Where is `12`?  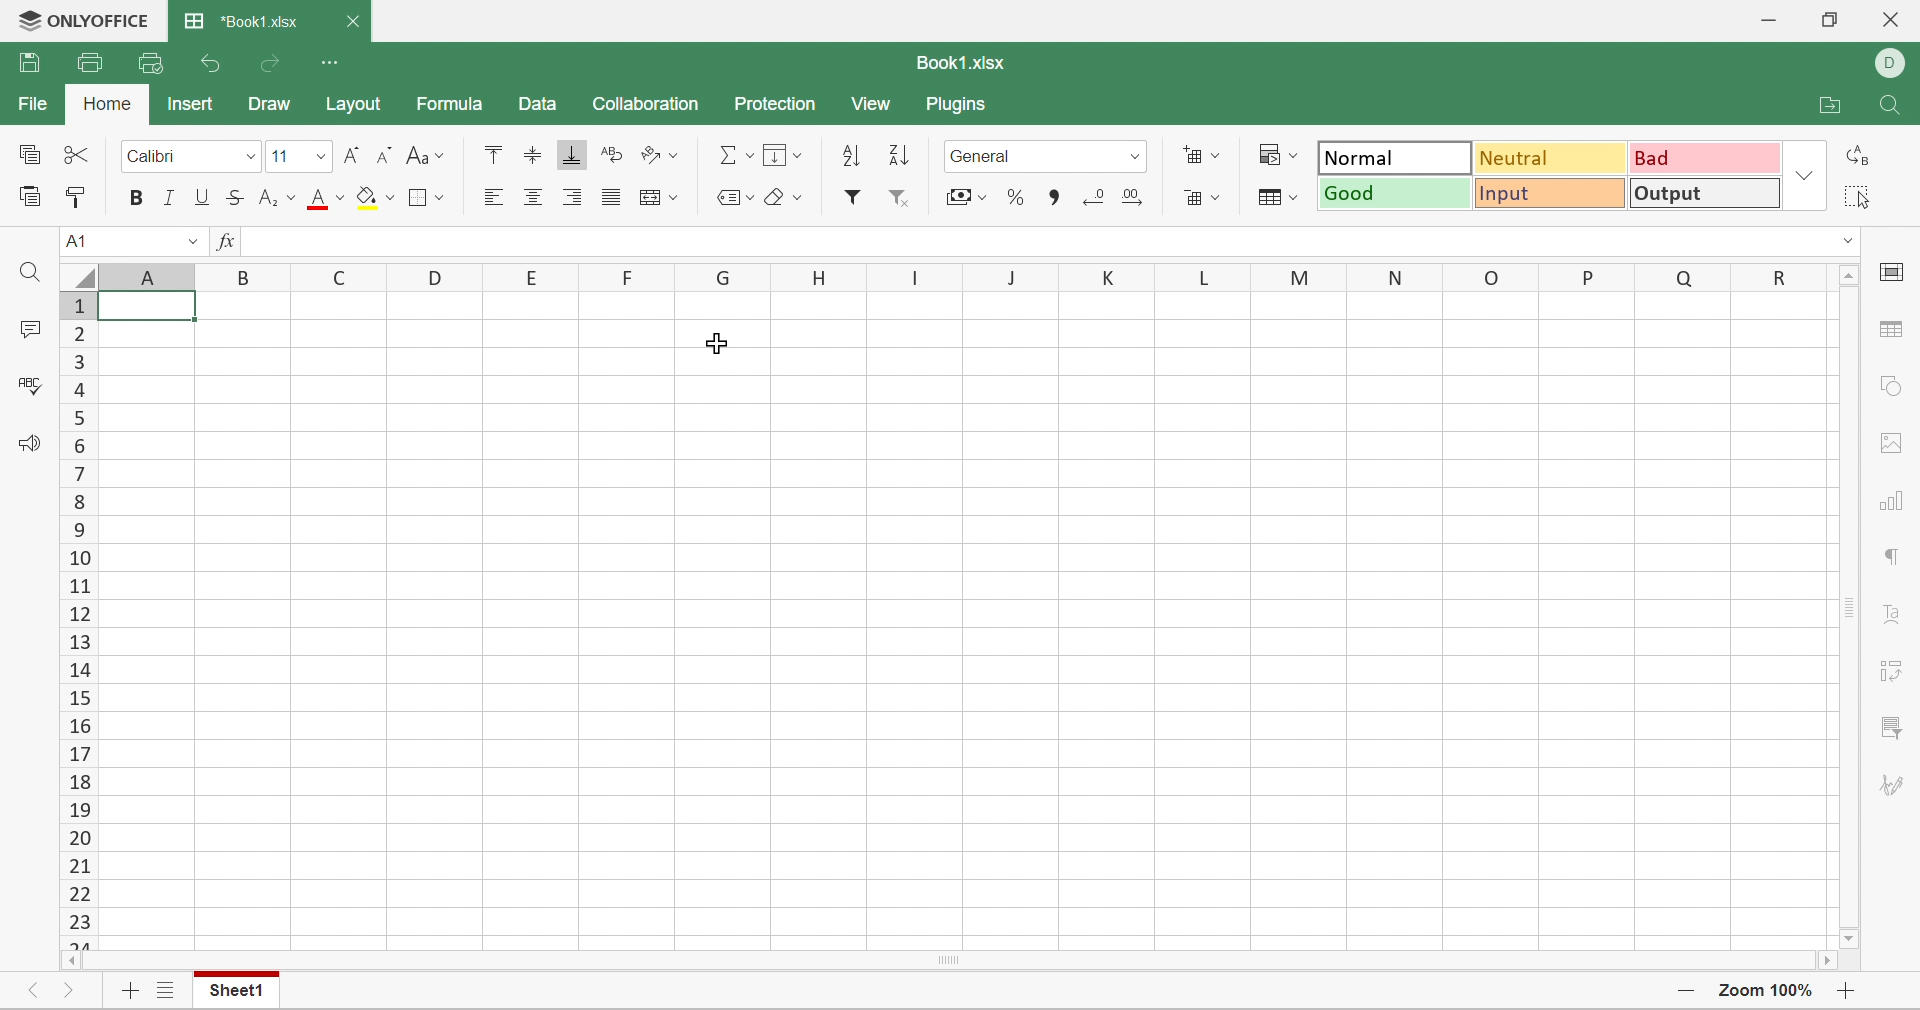
12 is located at coordinates (76, 614).